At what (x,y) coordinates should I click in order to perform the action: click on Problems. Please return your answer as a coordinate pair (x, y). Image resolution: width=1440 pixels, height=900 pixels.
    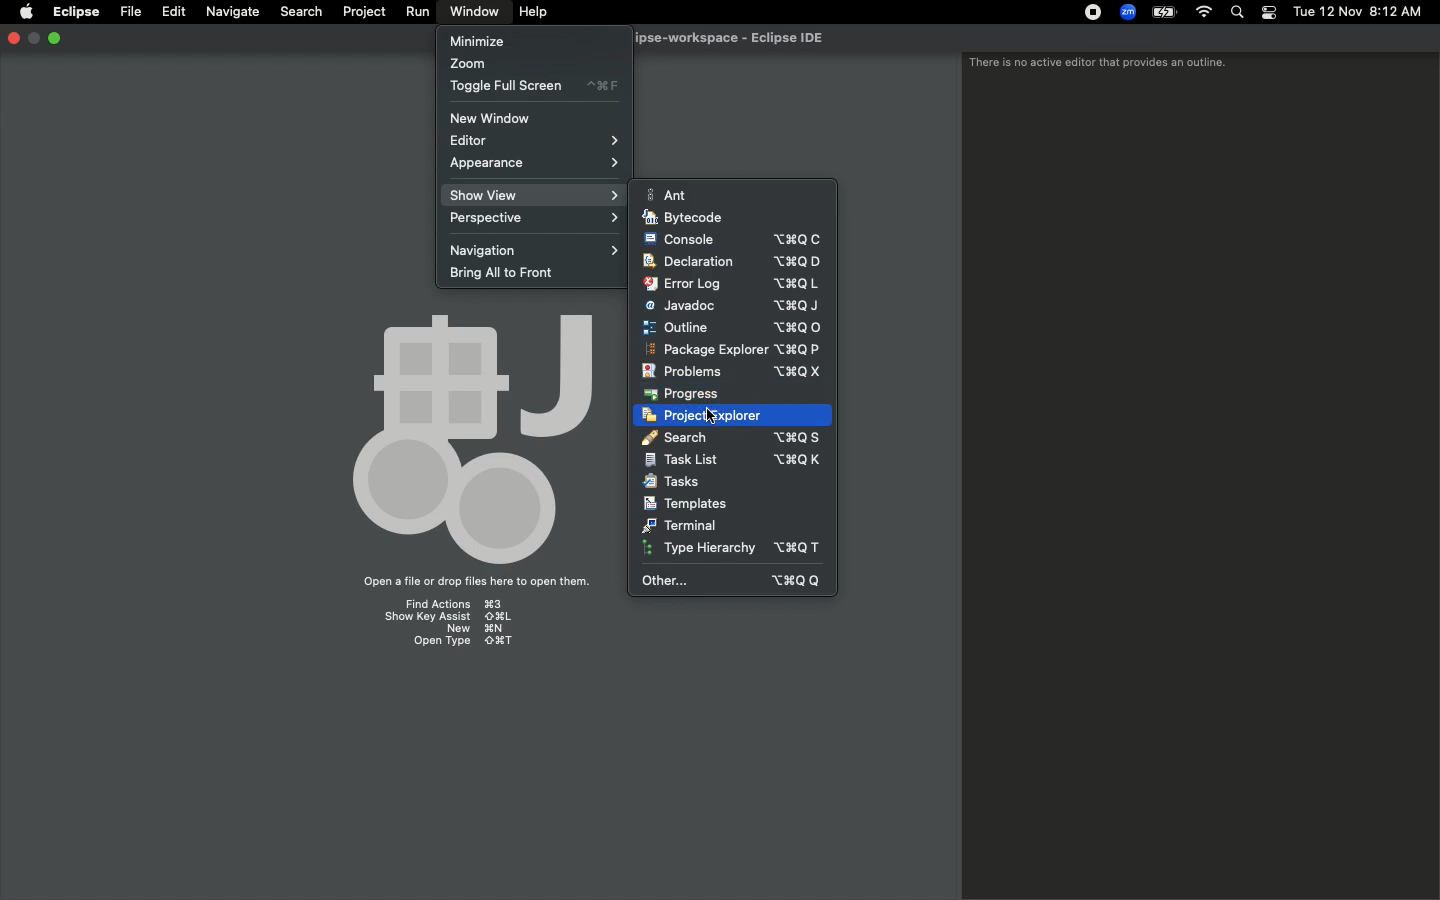
    Looking at the image, I should click on (736, 371).